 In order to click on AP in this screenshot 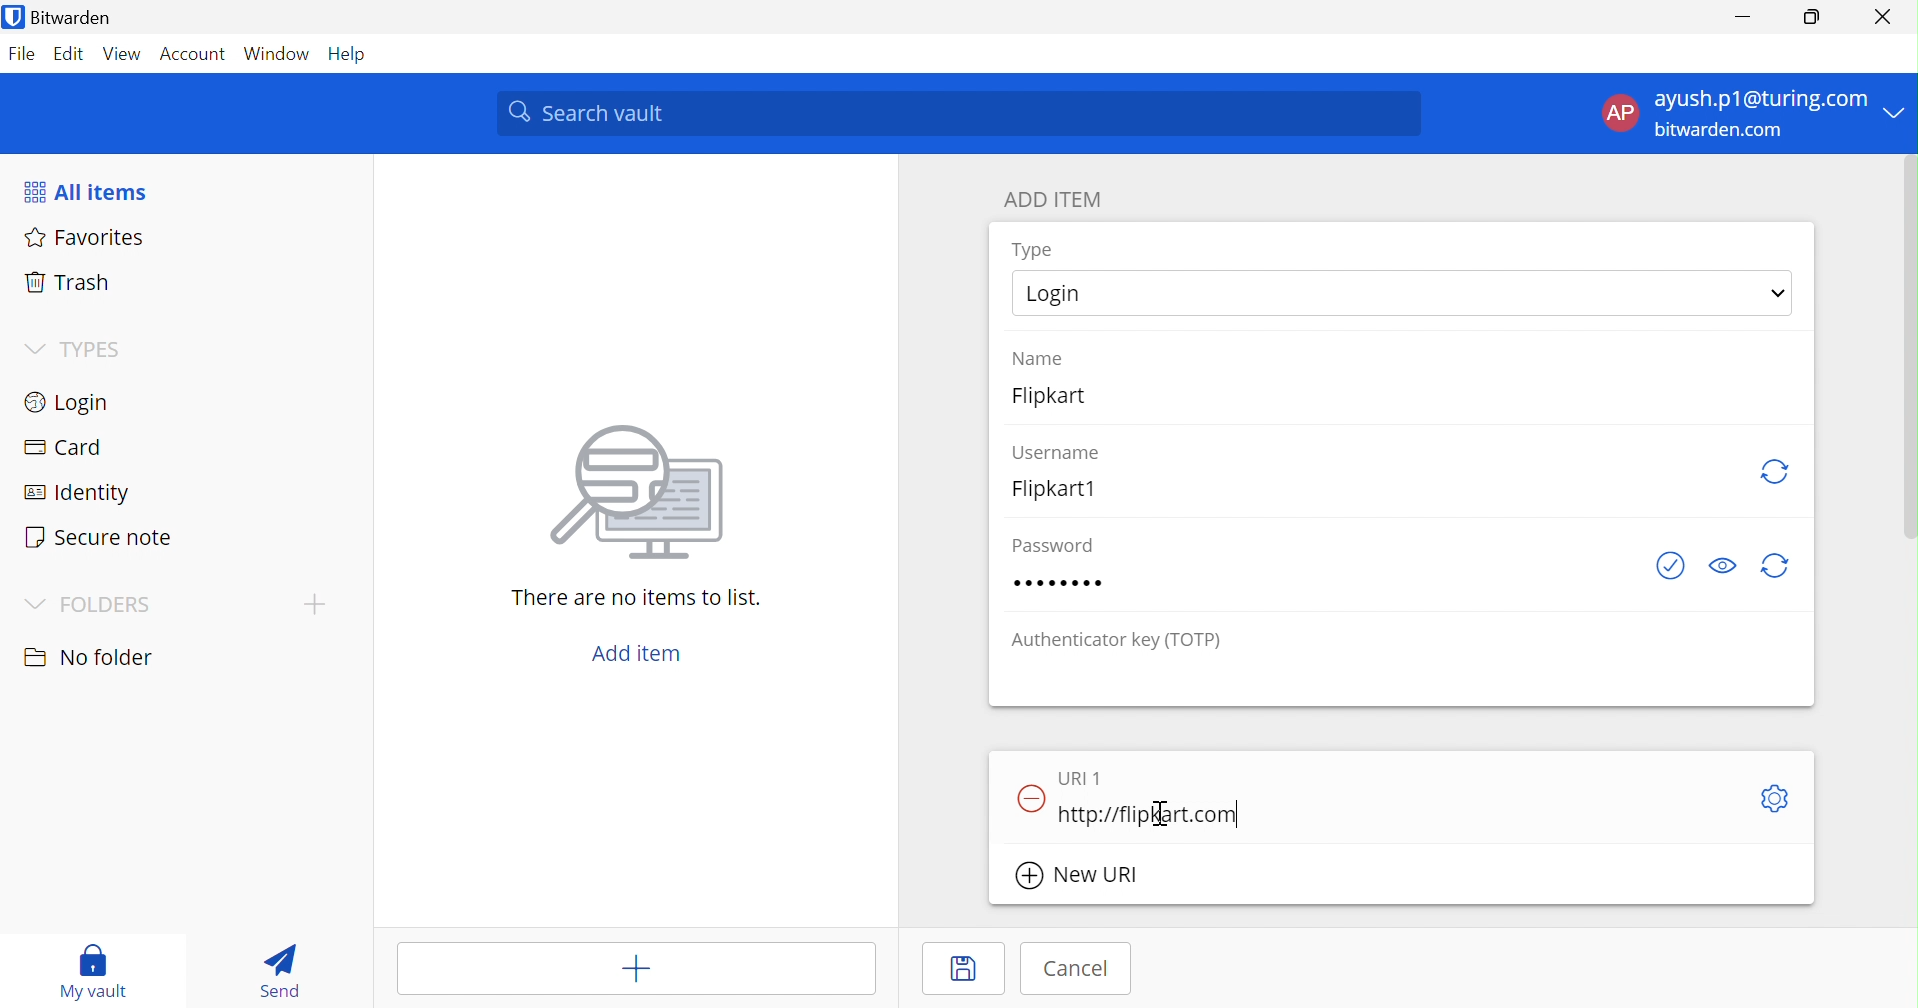, I will do `click(1619, 112)`.